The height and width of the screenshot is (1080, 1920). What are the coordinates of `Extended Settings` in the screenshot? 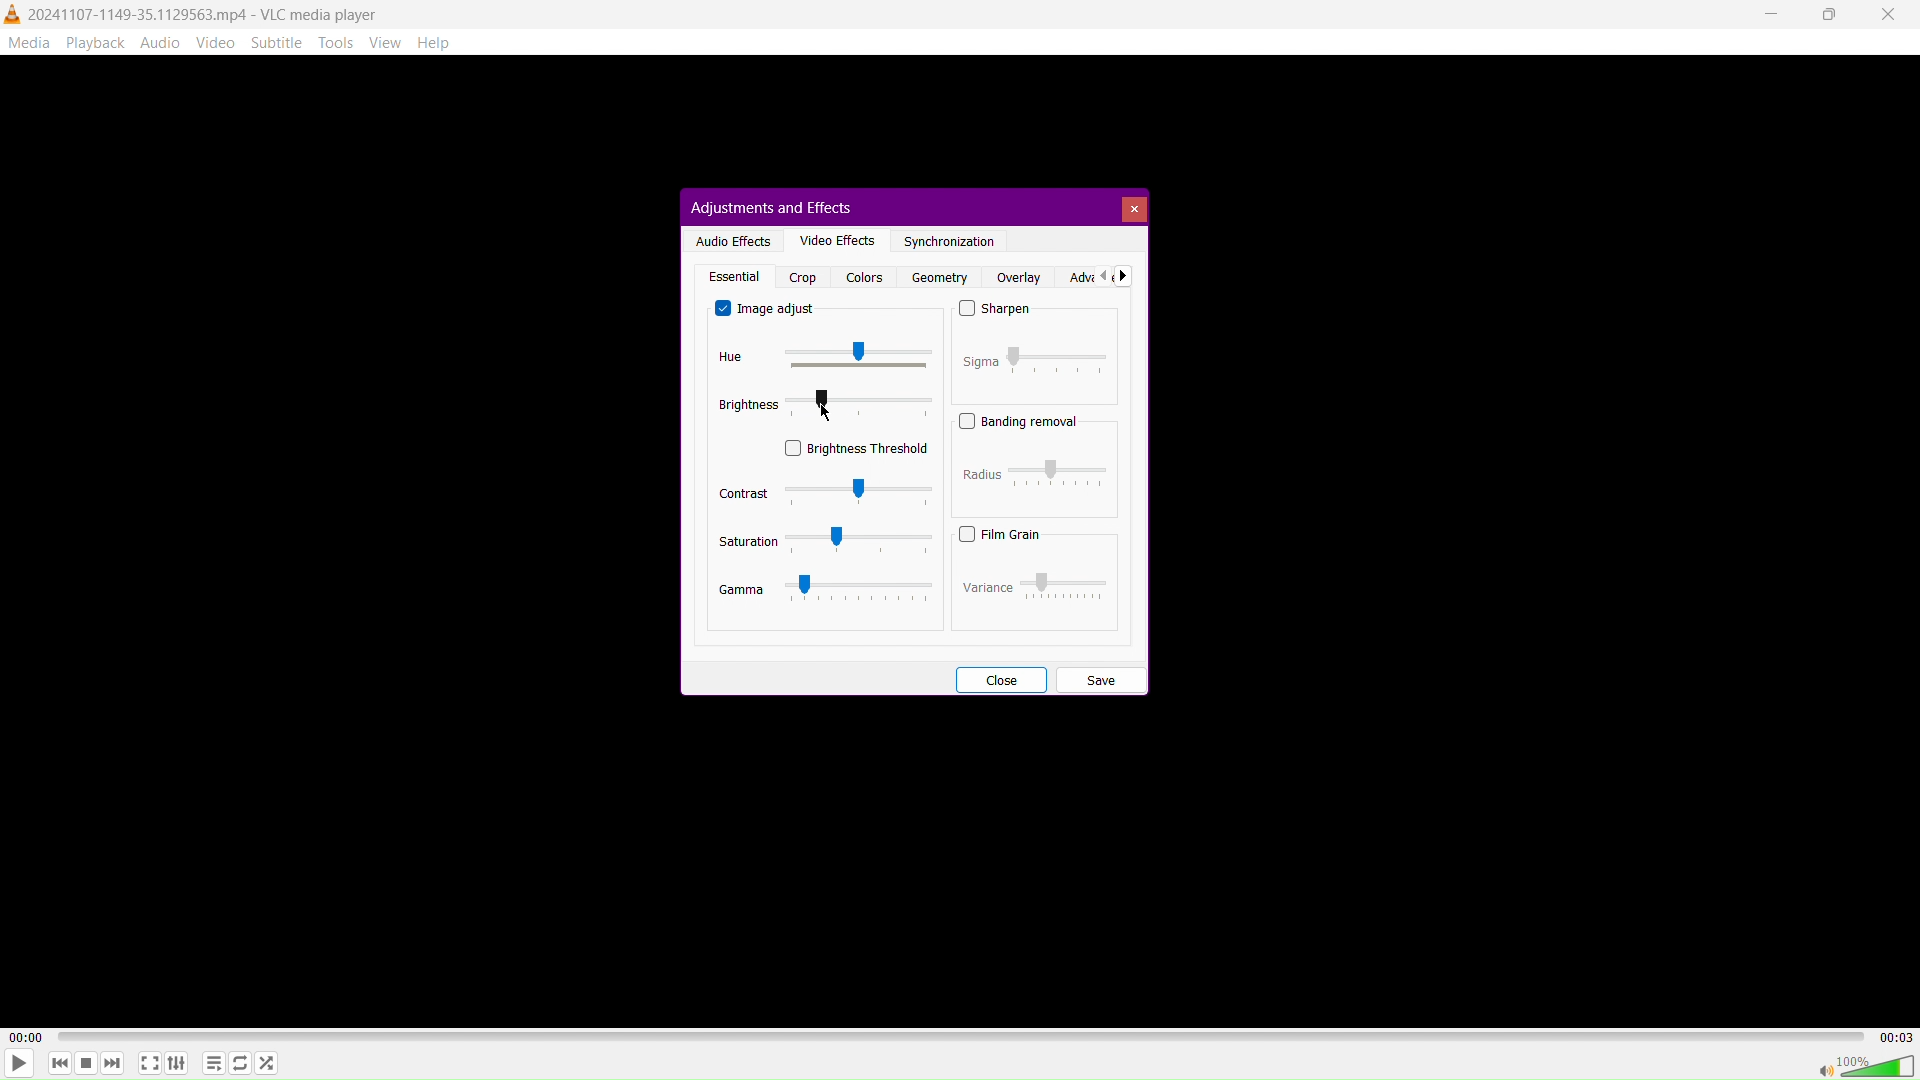 It's located at (178, 1064).